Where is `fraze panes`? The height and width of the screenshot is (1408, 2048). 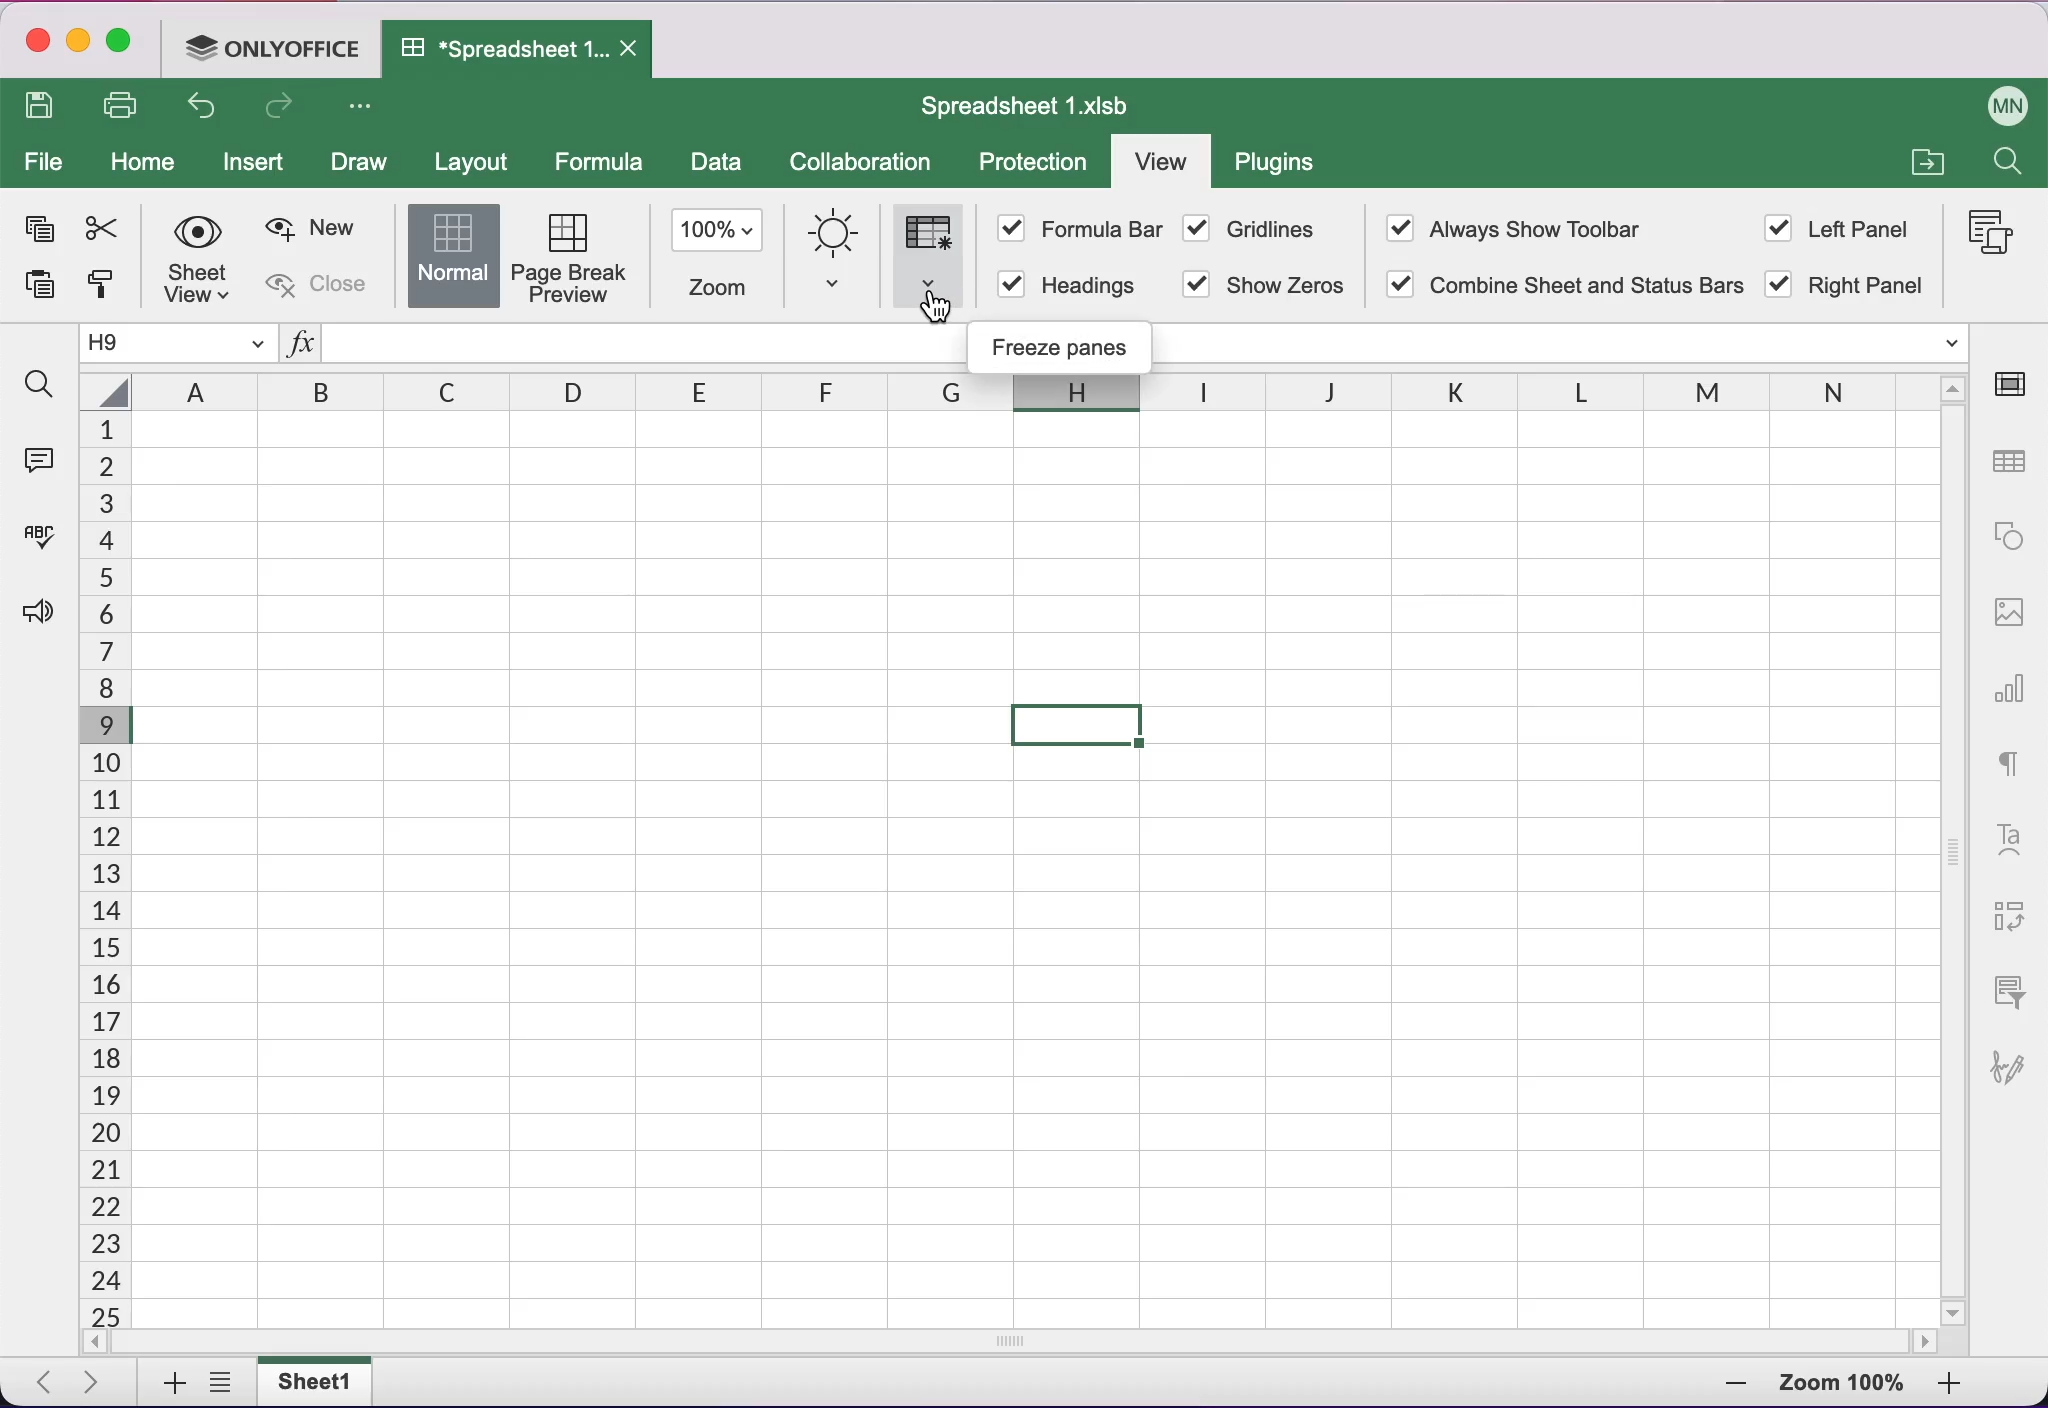 fraze panes is located at coordinates (931, 261).